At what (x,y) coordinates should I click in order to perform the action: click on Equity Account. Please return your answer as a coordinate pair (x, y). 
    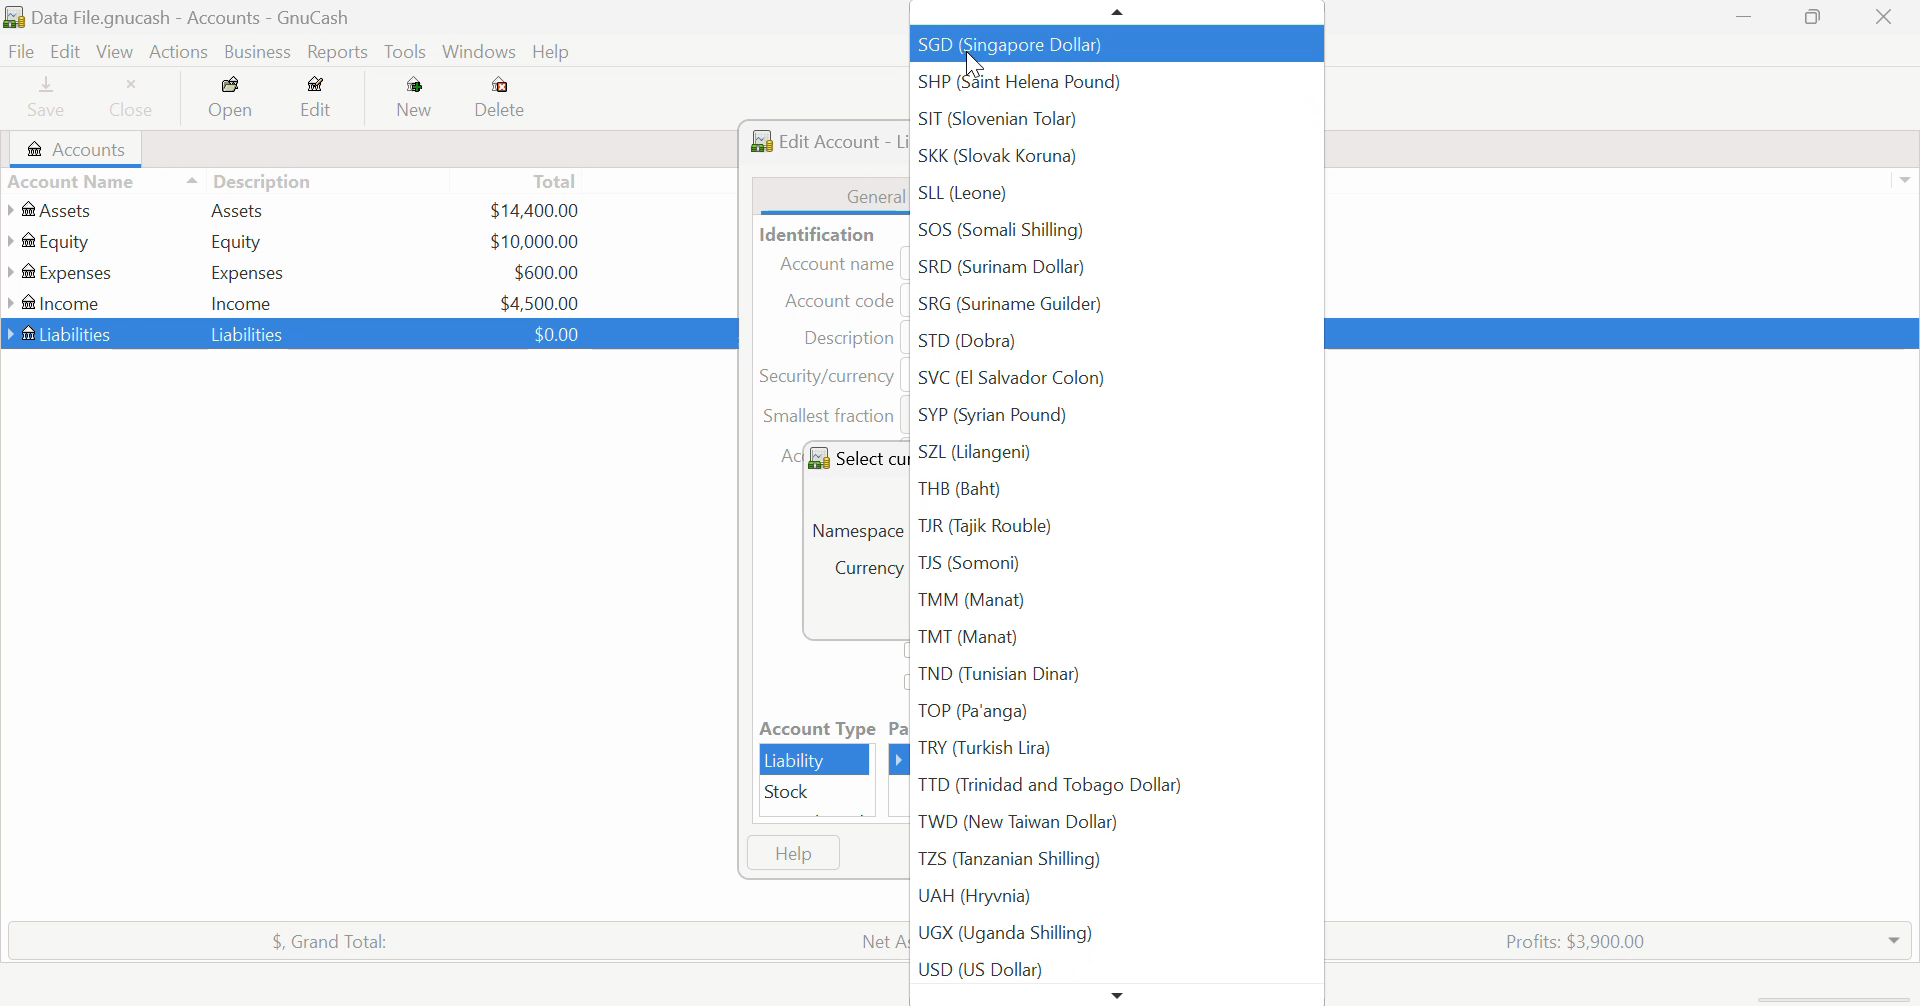
    Looking at the image, I should click on (55, 237).